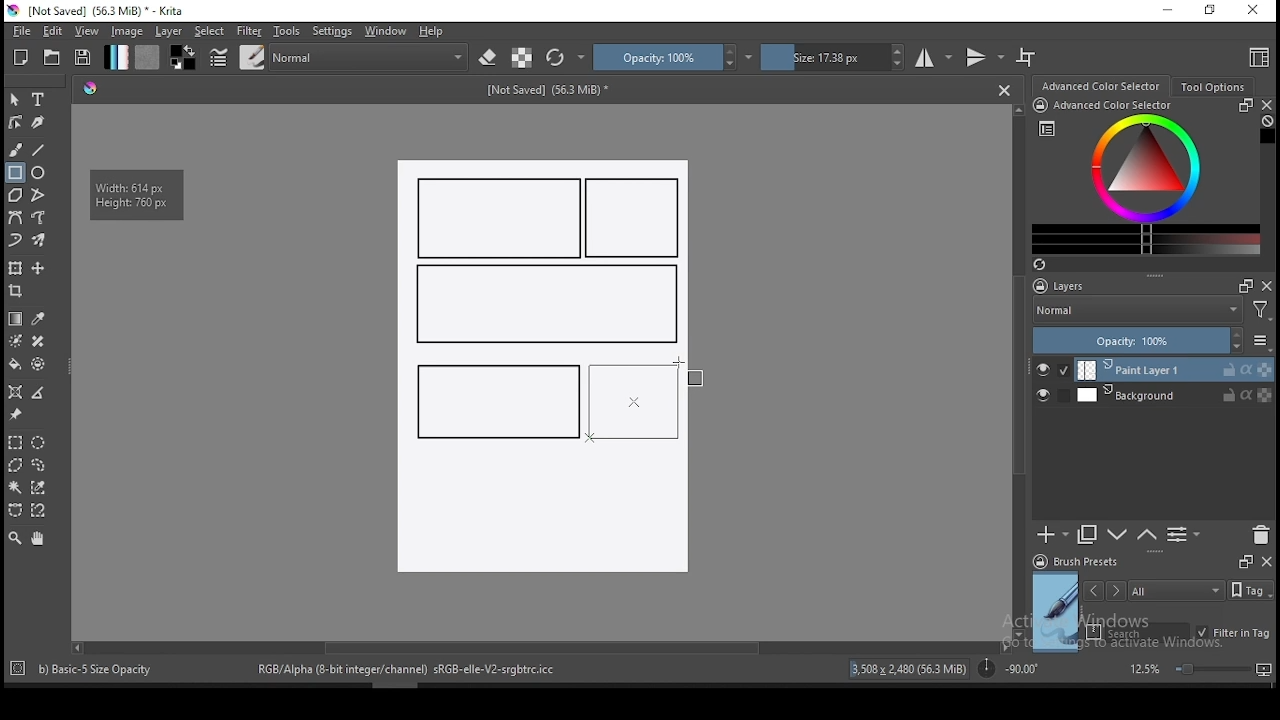 The height and width of the screenshot is (720, 1280). Describe the element at coordinates (126, 31) in the screenshot. I see `image` at that location.